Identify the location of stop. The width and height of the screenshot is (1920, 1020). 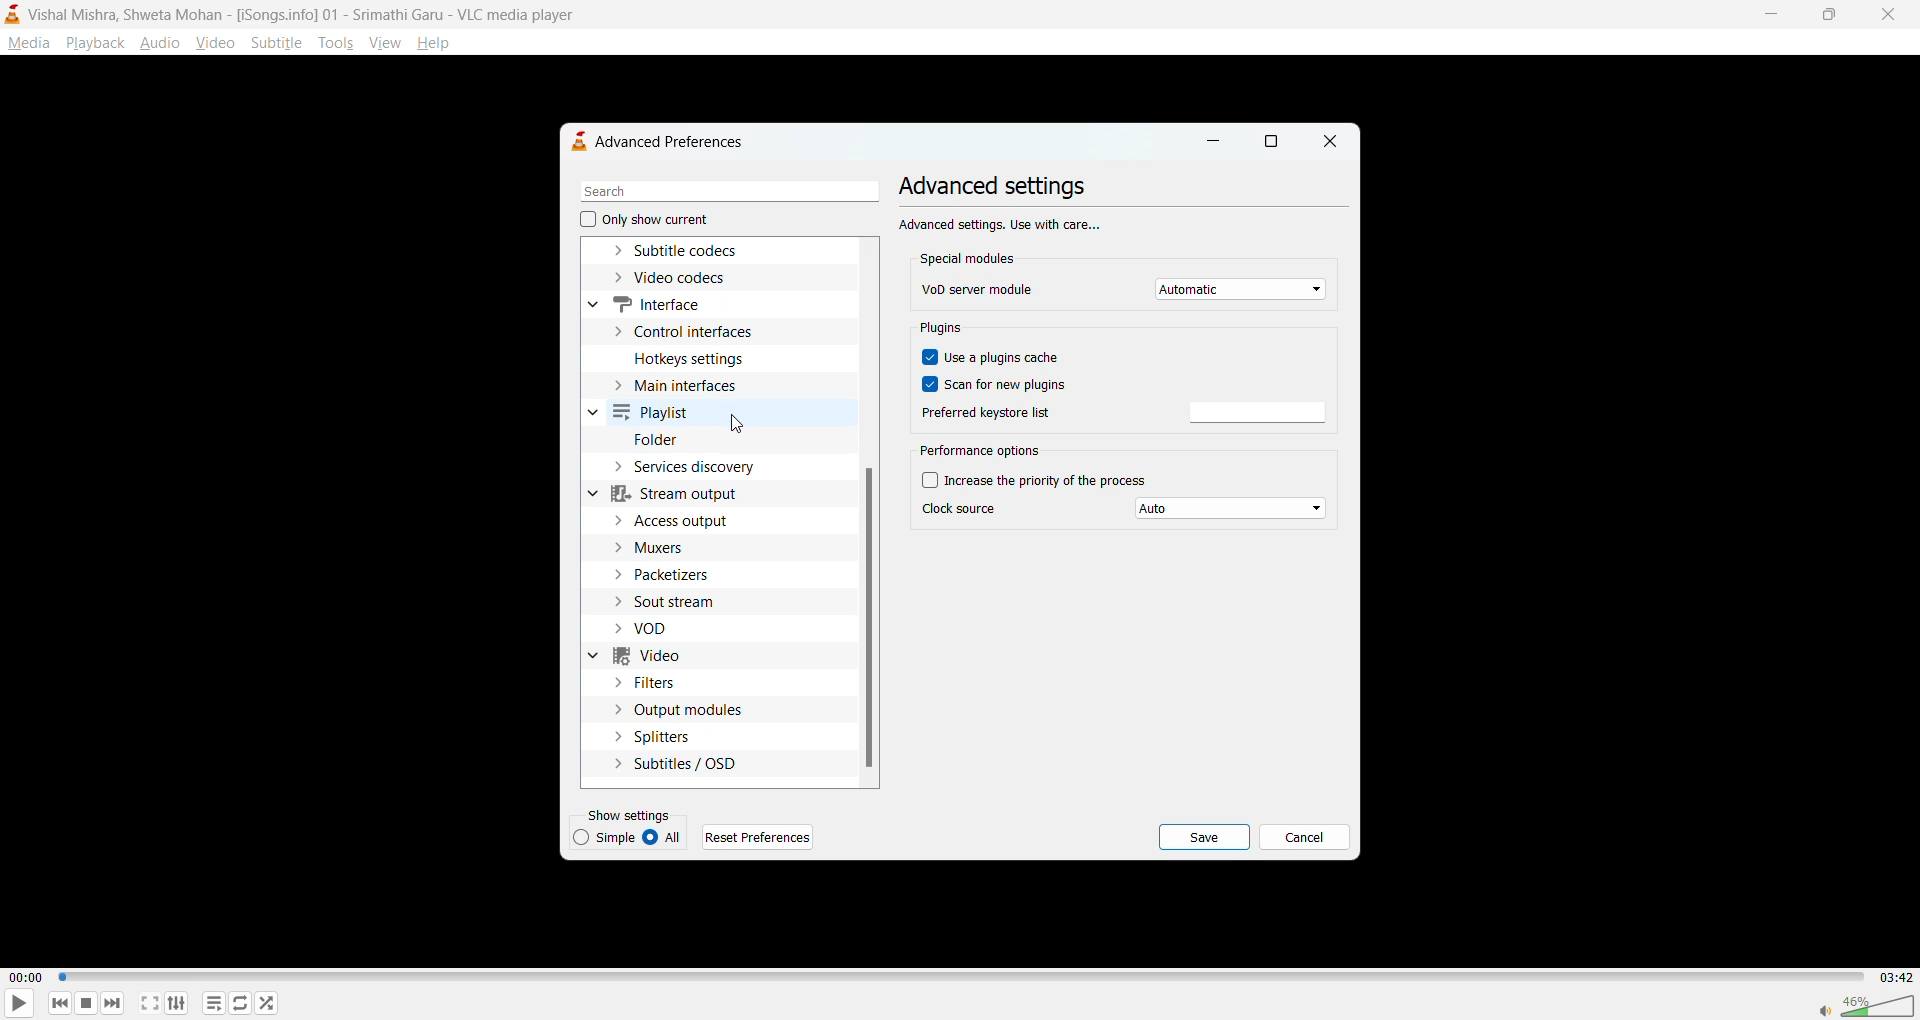
(83, 1003).